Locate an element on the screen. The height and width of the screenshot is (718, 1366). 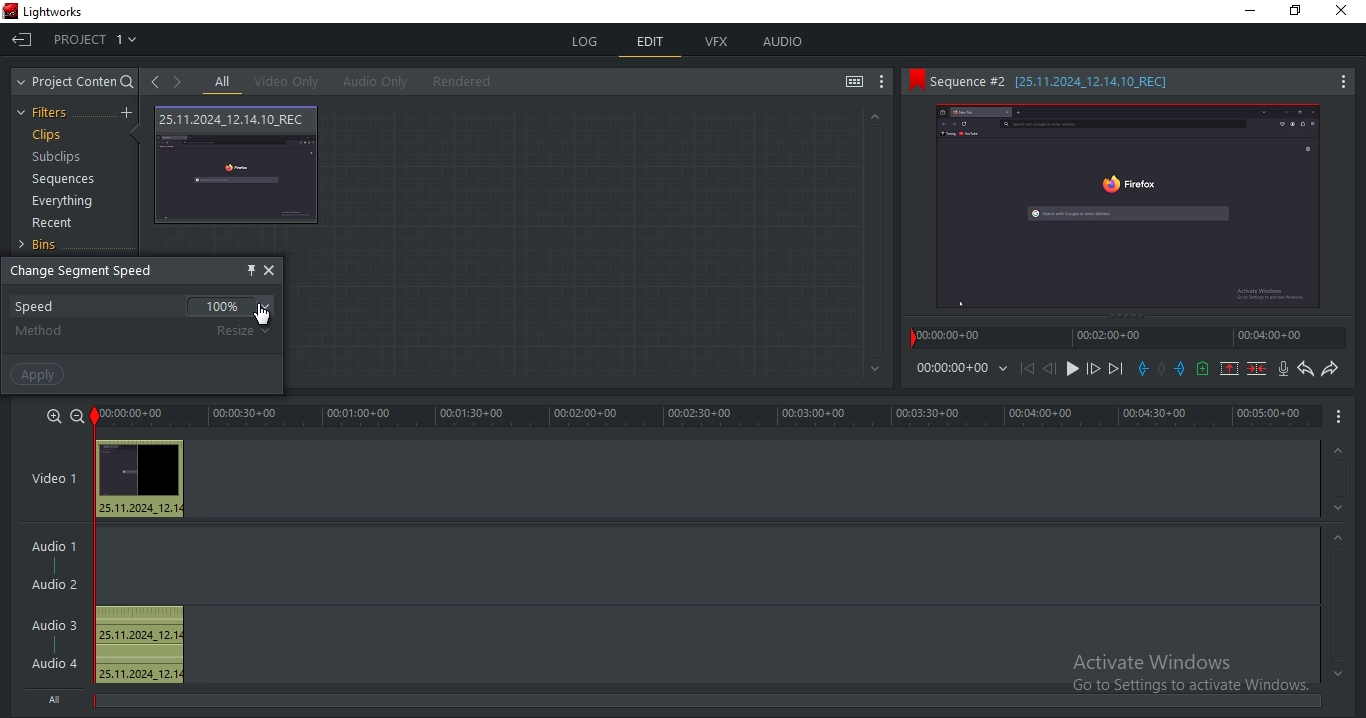
all is located at coordinates (222, 83).